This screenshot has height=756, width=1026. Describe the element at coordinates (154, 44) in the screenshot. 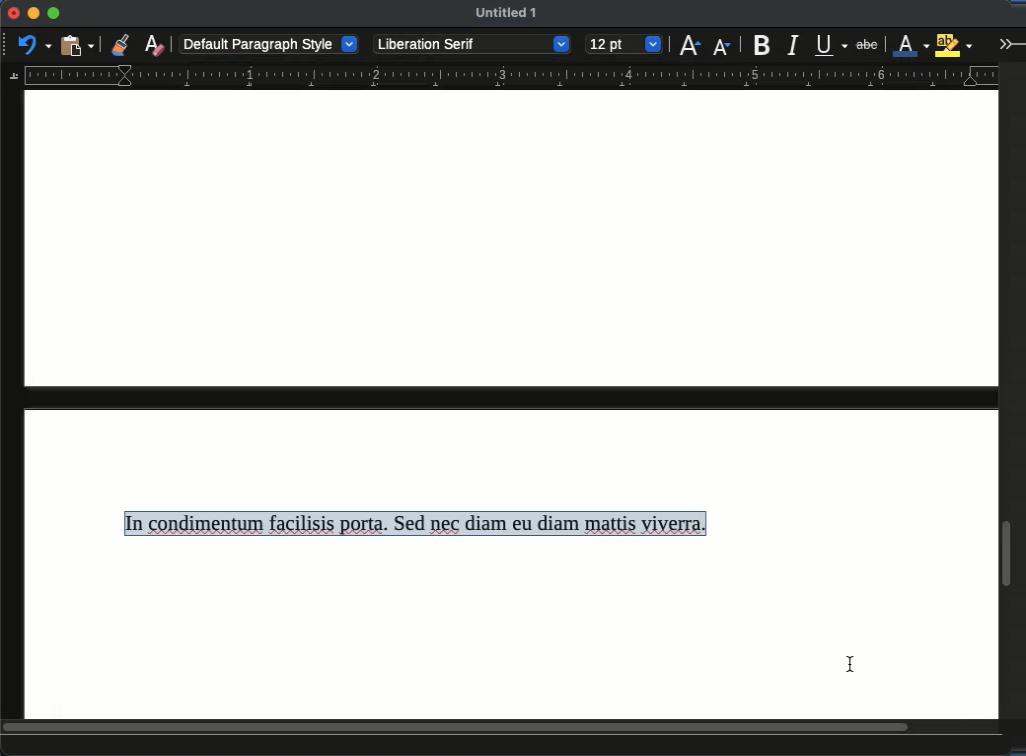

I see `clear formatting` at that location.